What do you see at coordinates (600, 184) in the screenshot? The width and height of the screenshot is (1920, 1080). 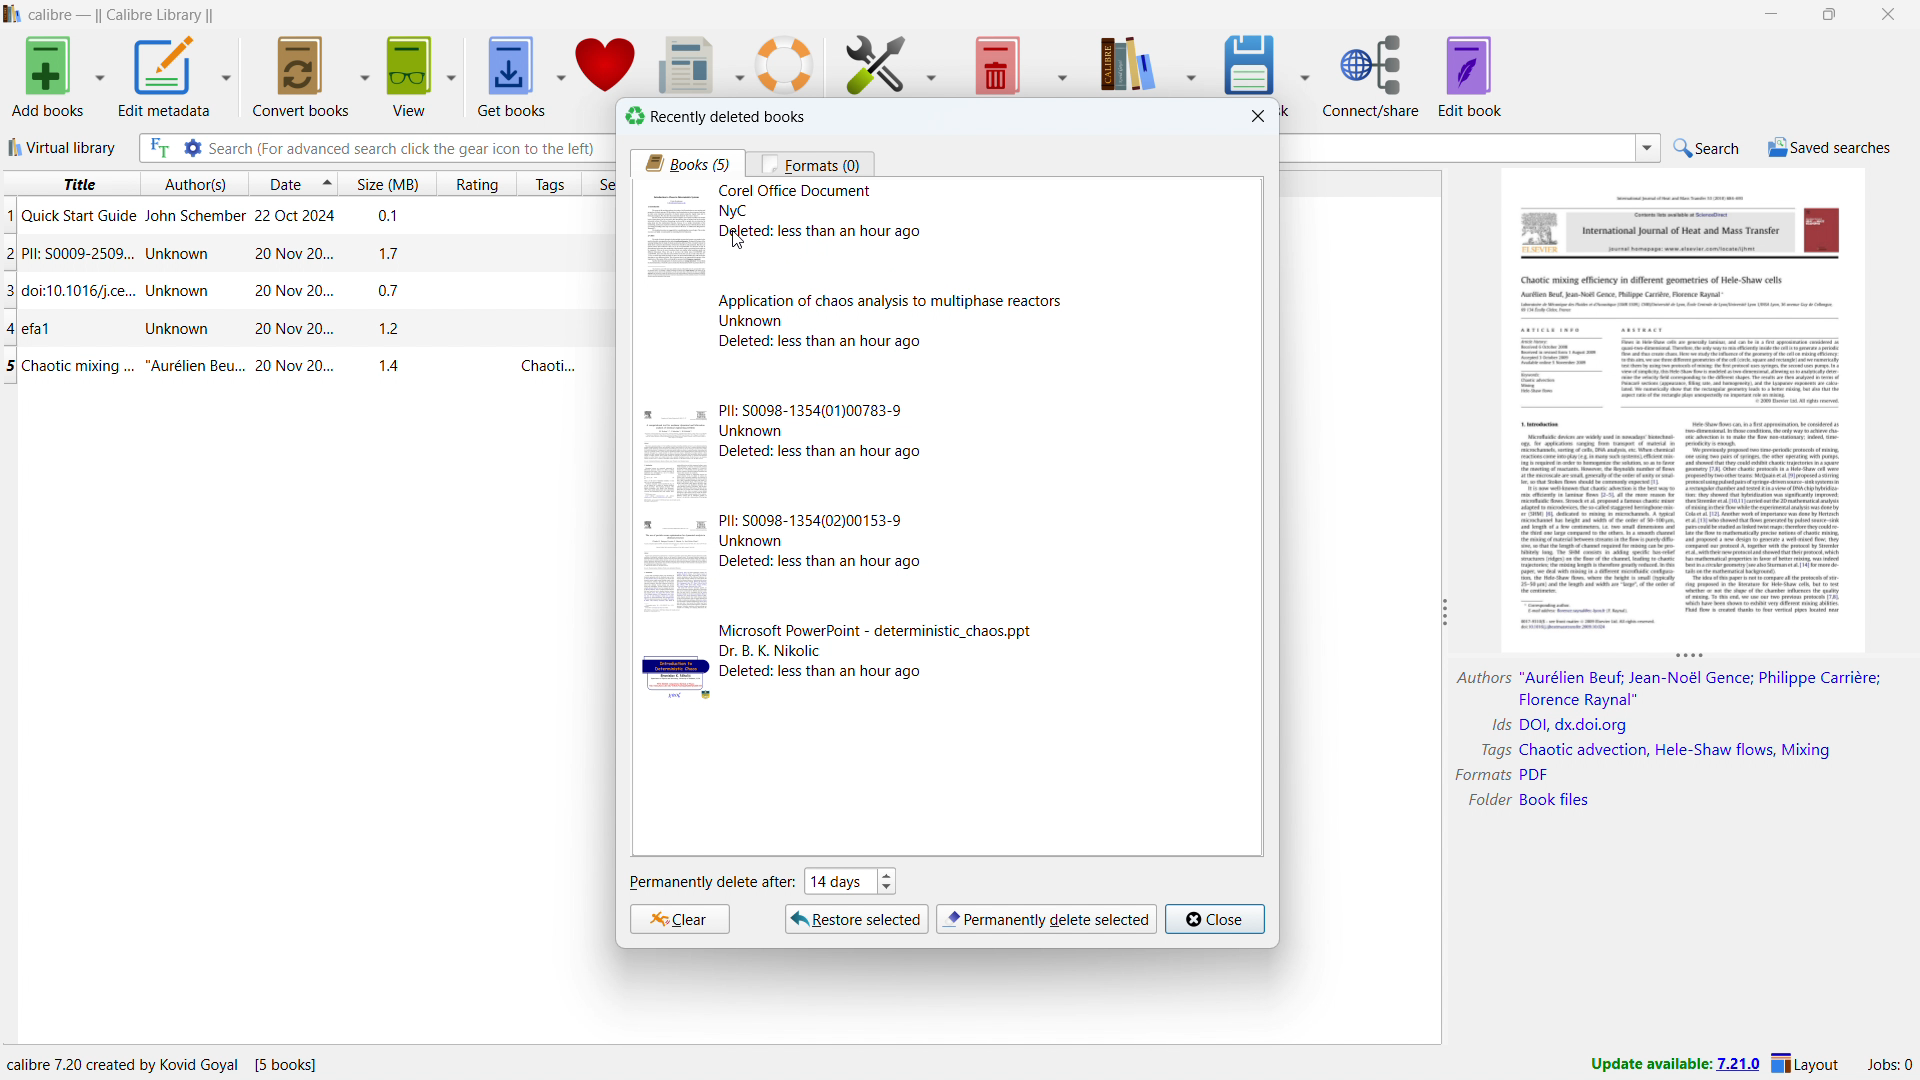 I see `sort by series` at bounding box center [600, 184].